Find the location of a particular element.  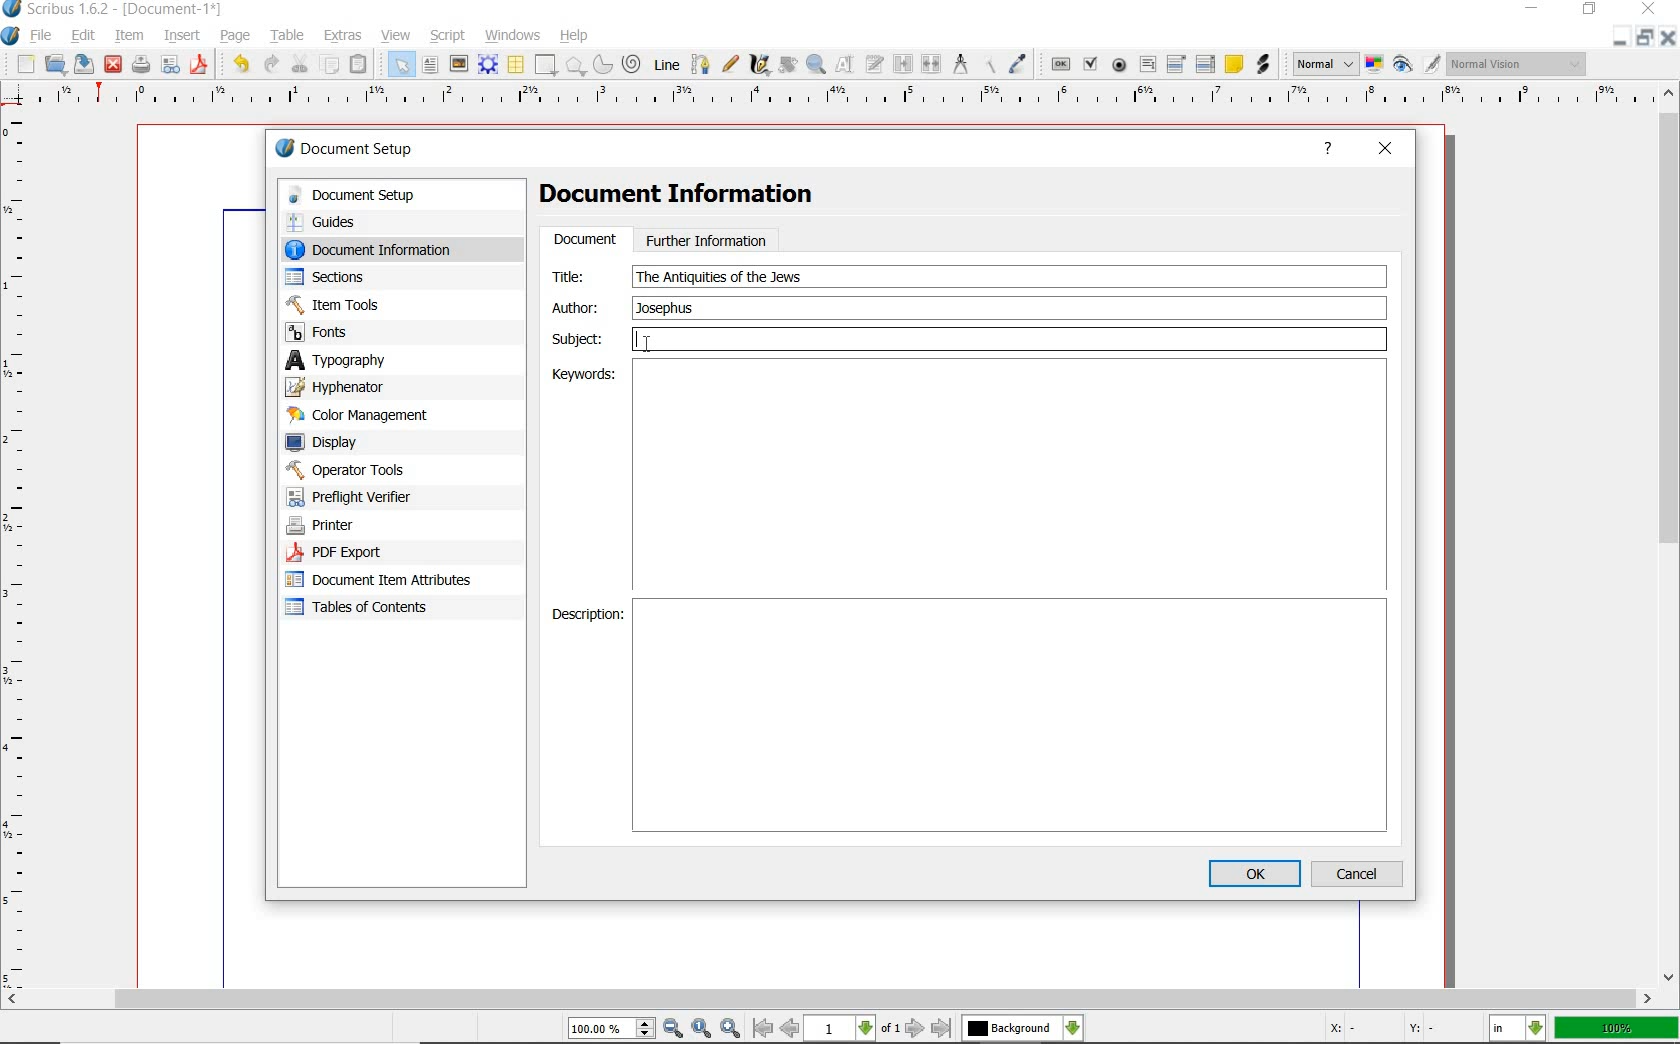

hypenator is located at coordinates (350, 387).